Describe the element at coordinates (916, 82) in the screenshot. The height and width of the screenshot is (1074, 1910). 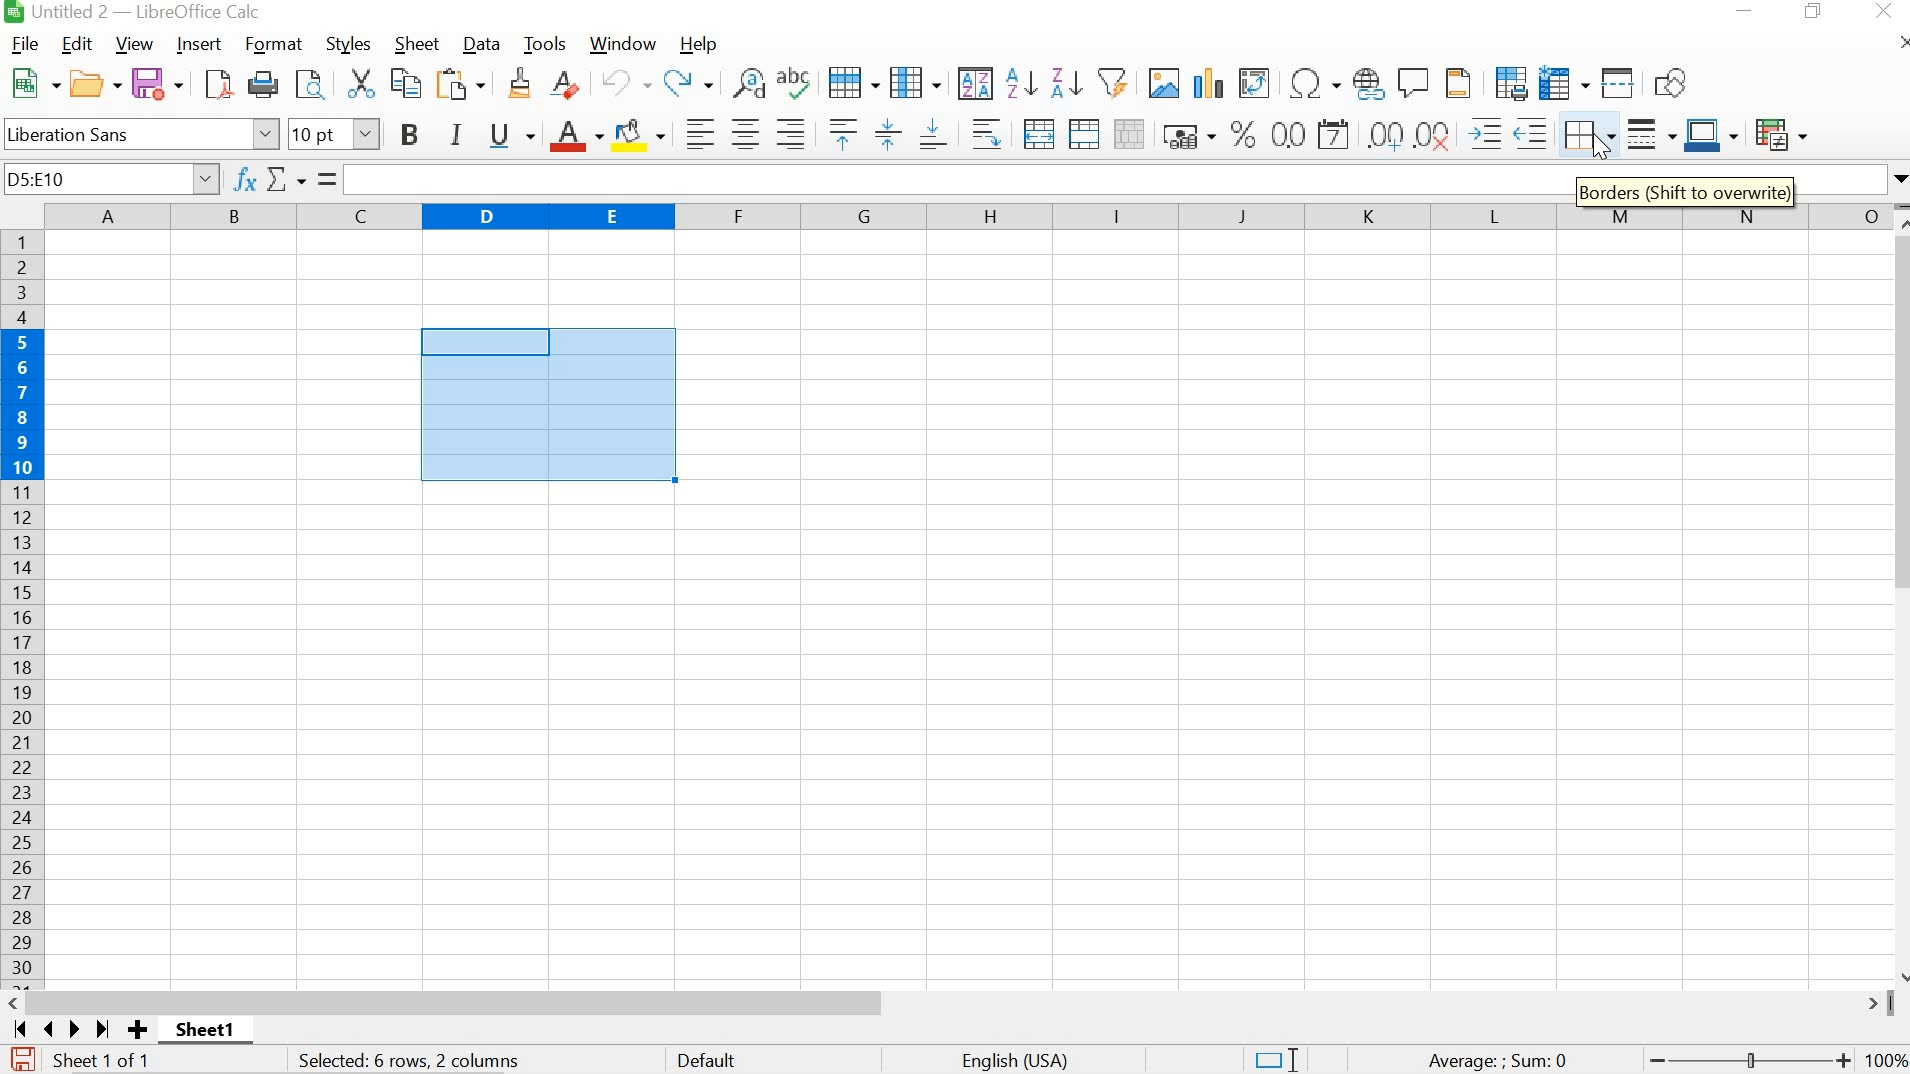
I see `COLUMN` at that location.